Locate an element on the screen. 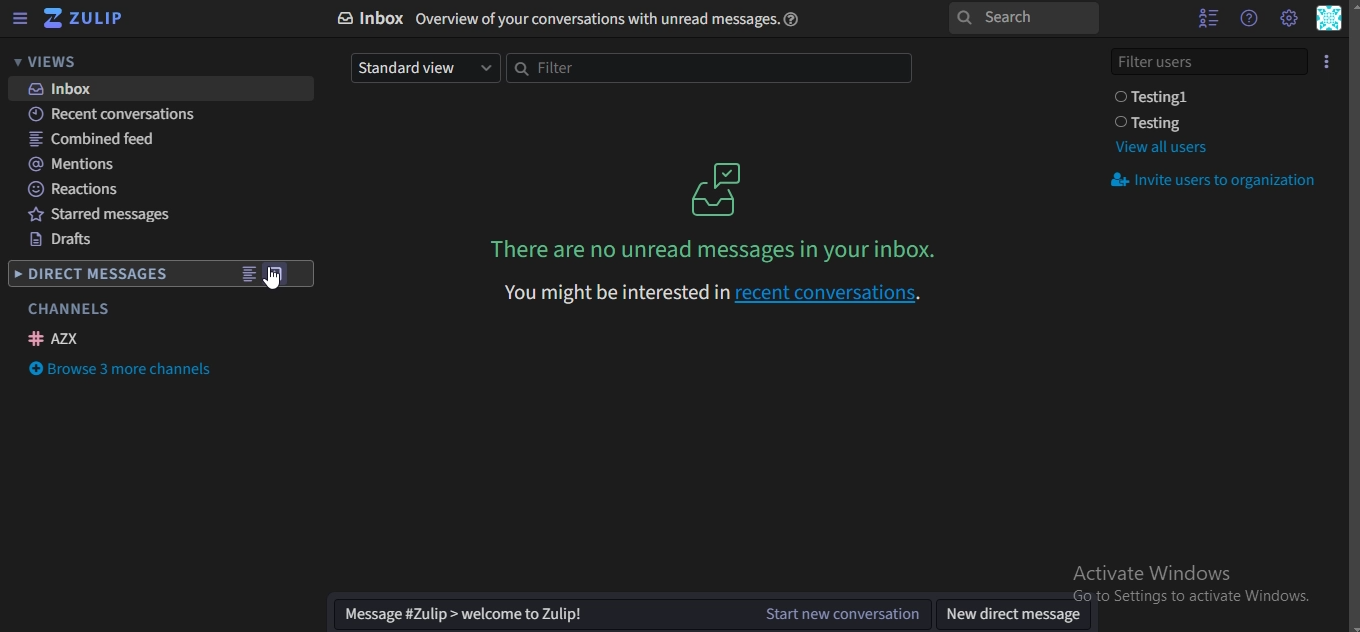 The image size is (1360, 632). views is located at coordinates (55, 62).